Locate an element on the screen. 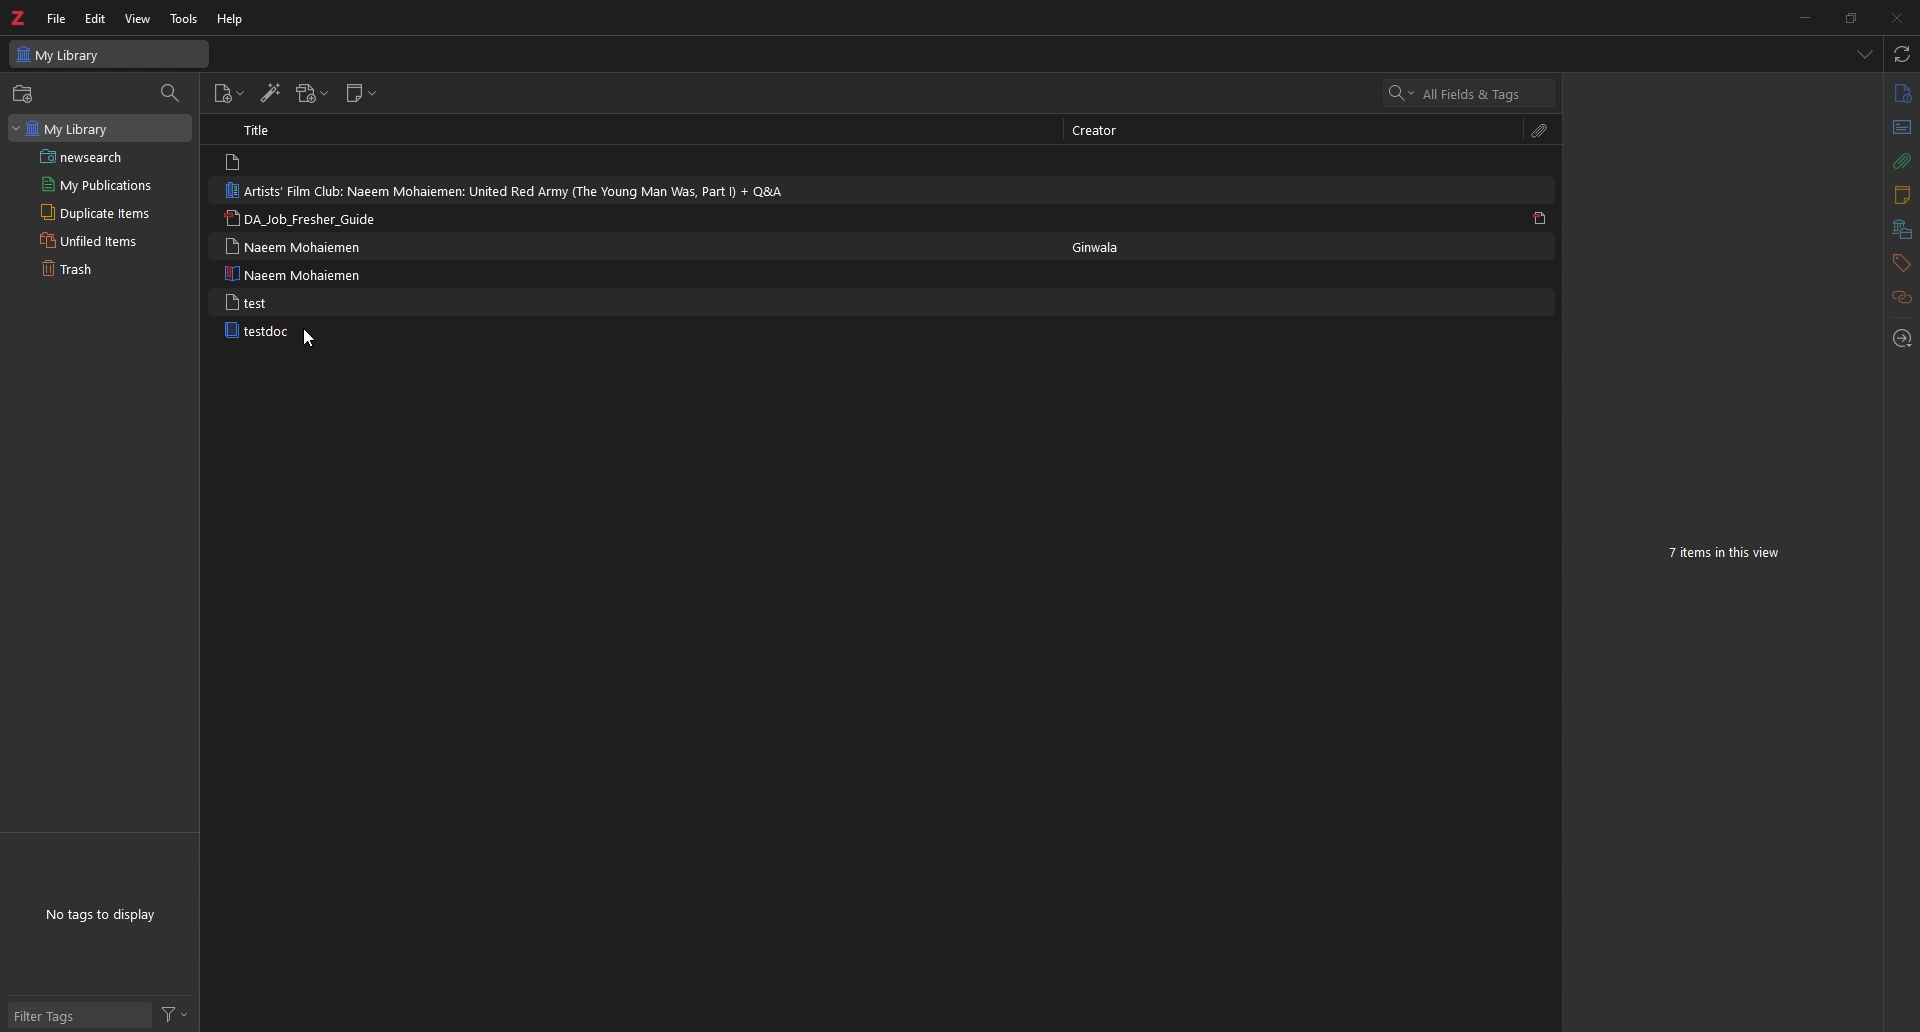 This screenshot has height=1032, width=1920. abstract is located at coordinates (1898, 127).